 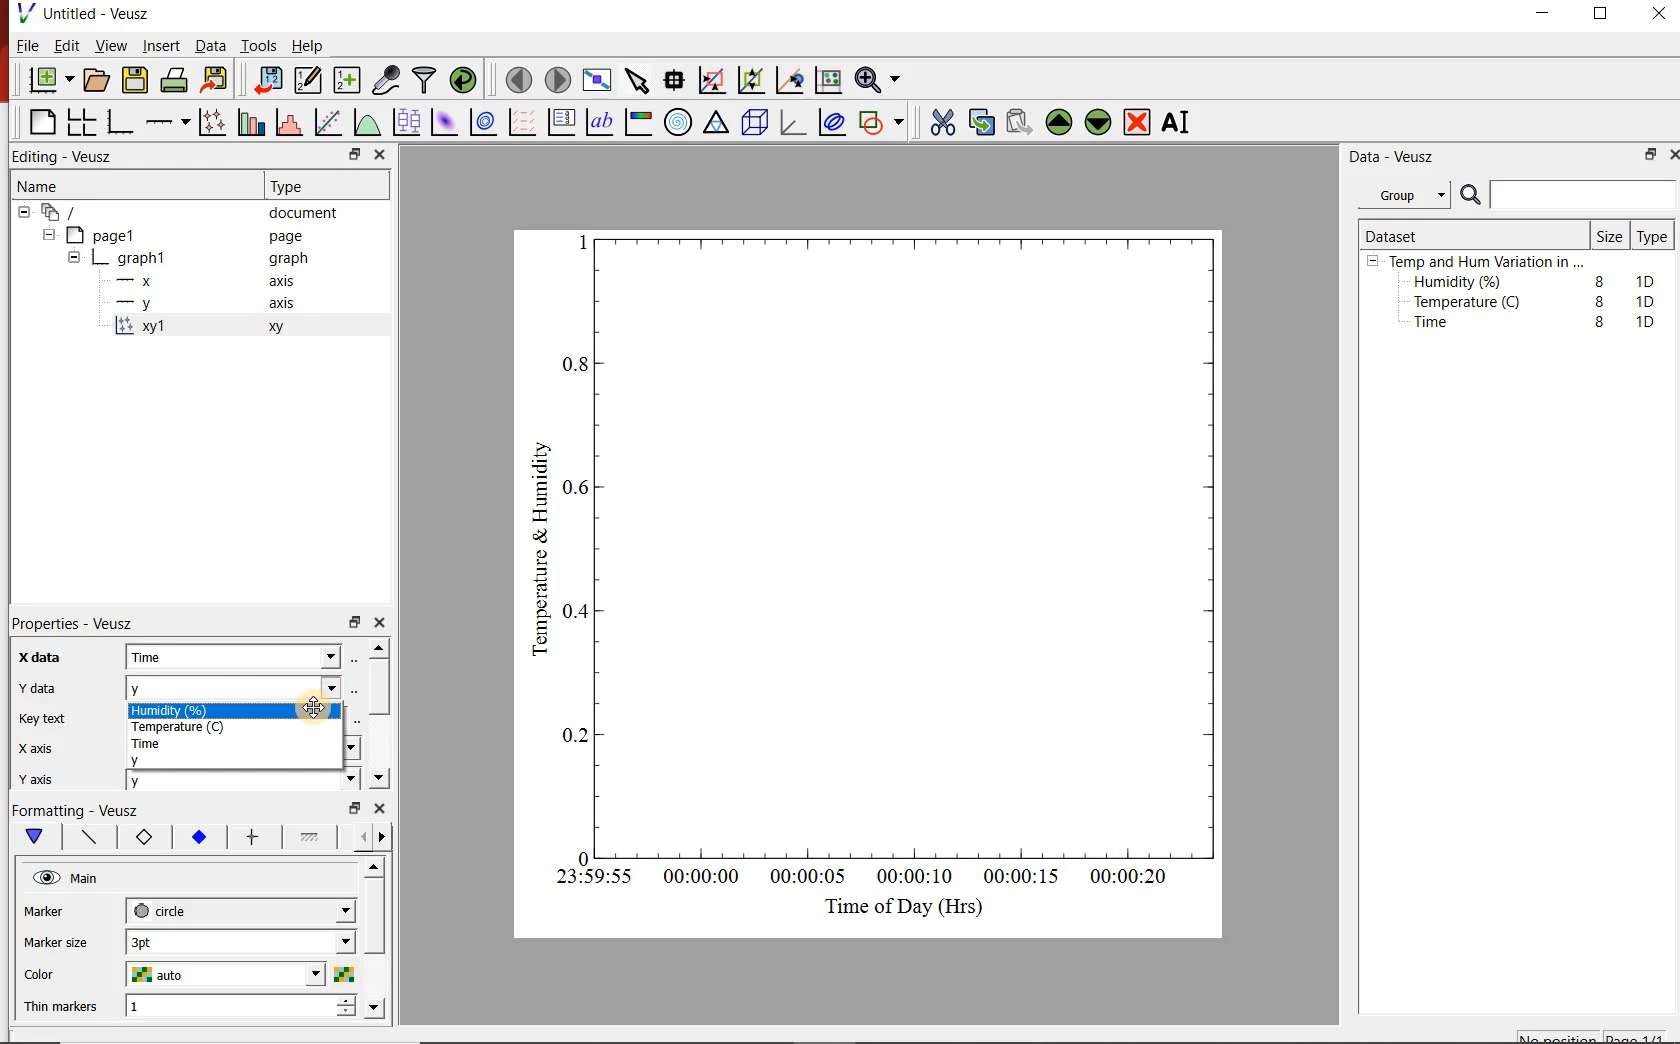 What do you see at coordinates (136, 81) in the screenshot?
I see `save the document` at bounding box center [136, 81].